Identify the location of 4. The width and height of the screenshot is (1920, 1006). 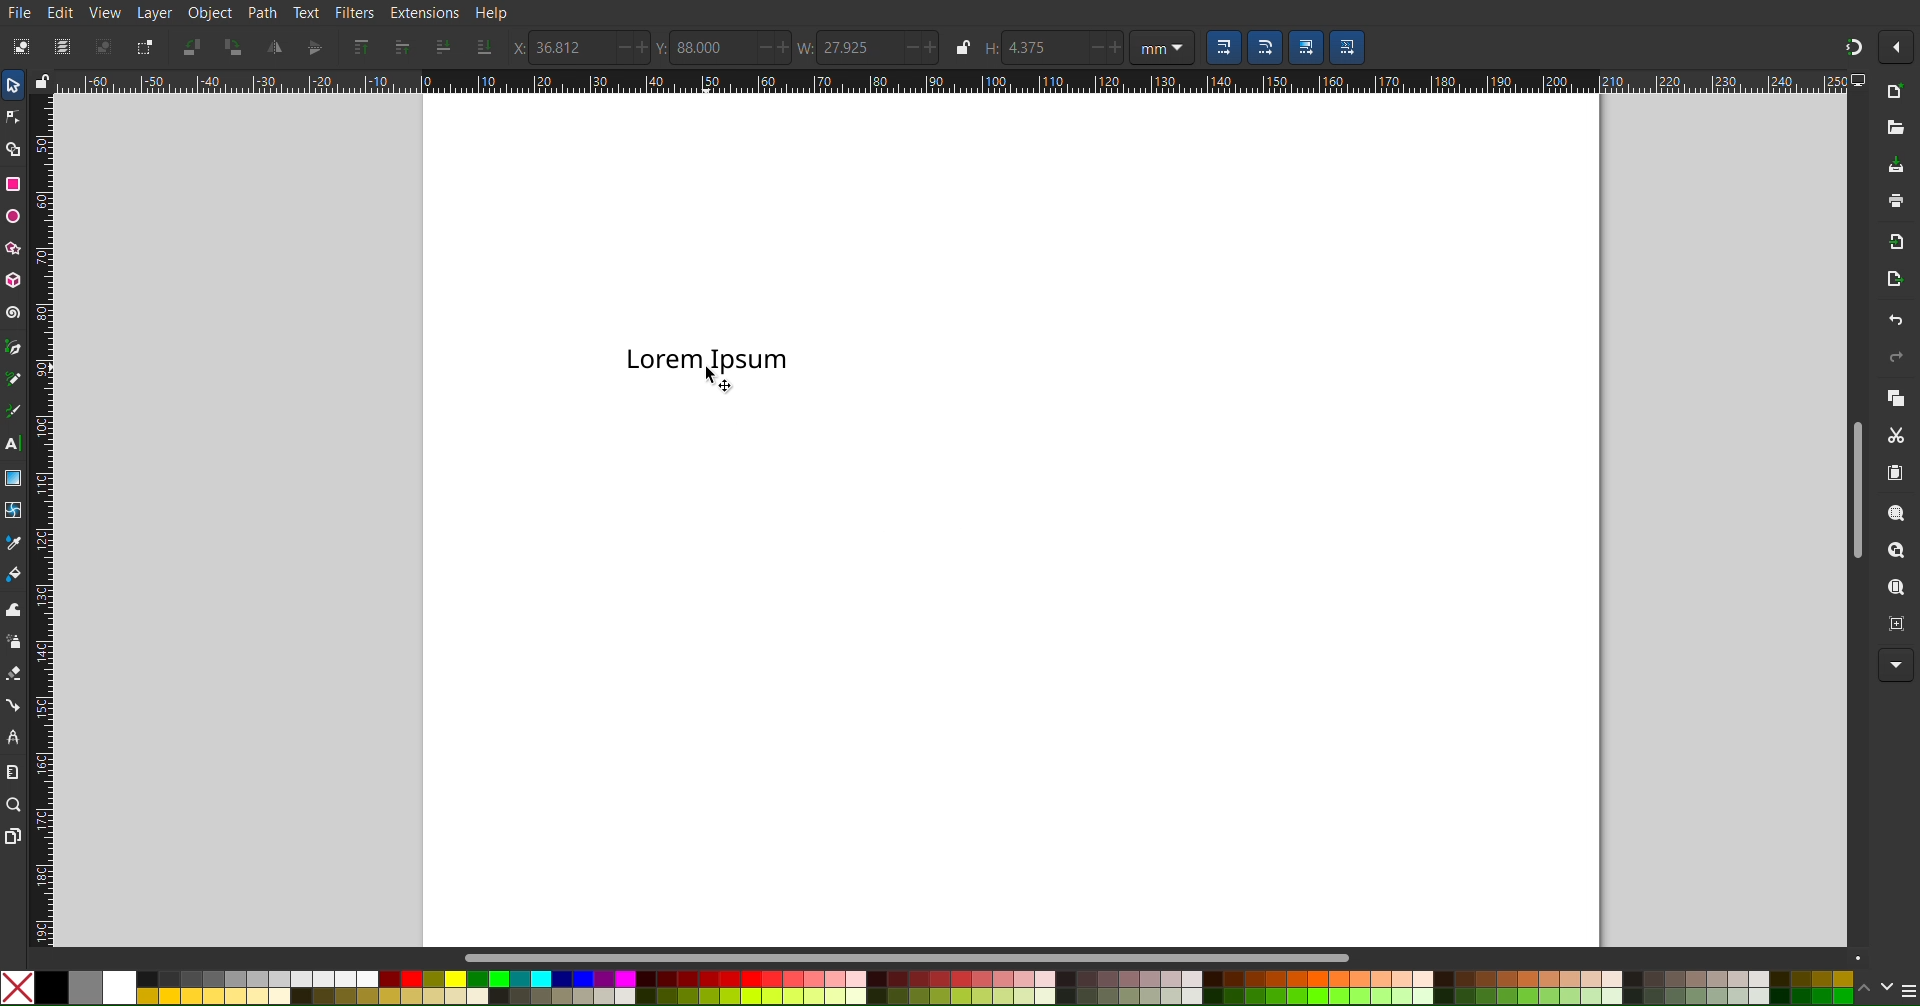
(1033, 46).